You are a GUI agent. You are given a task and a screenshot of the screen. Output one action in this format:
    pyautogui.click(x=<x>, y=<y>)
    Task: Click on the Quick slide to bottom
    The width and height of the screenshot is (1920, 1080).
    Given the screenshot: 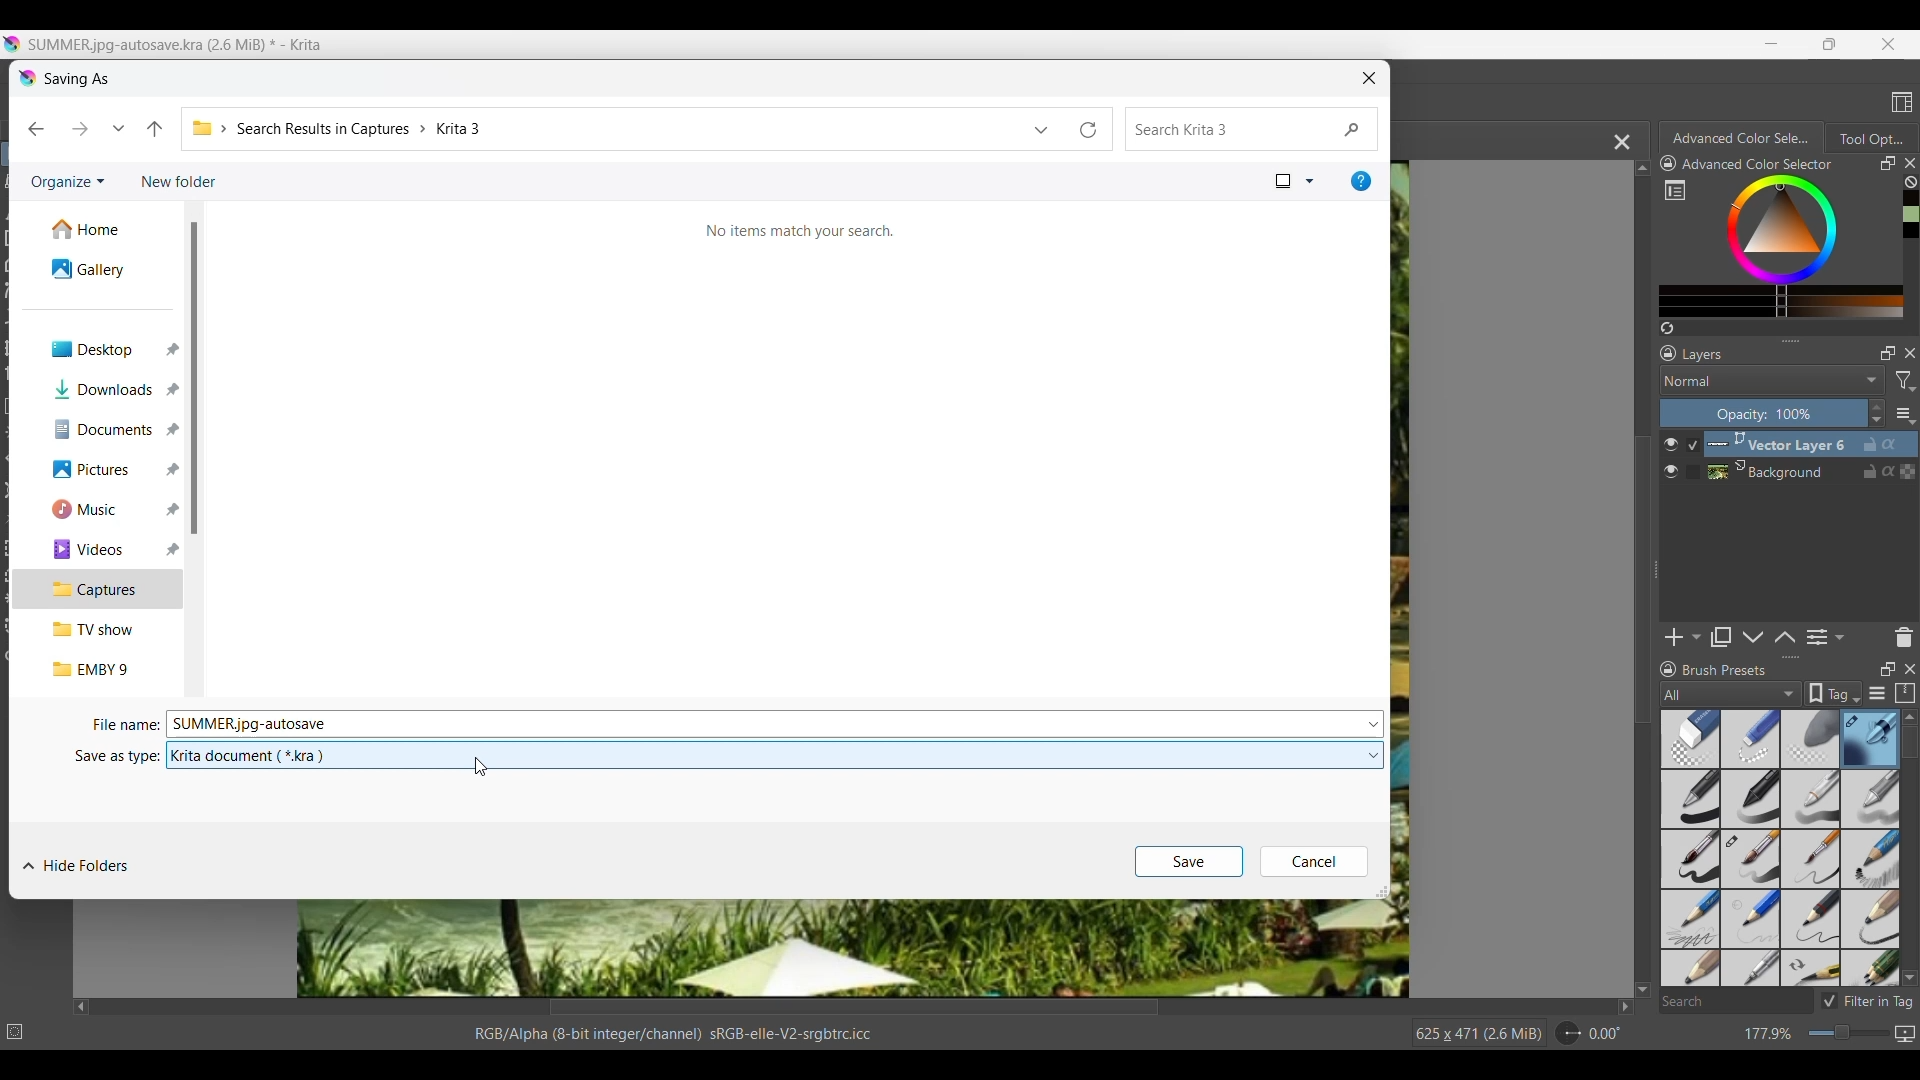 What is the action you would take?
    pyautogui.click(x=1909, y=979)
    